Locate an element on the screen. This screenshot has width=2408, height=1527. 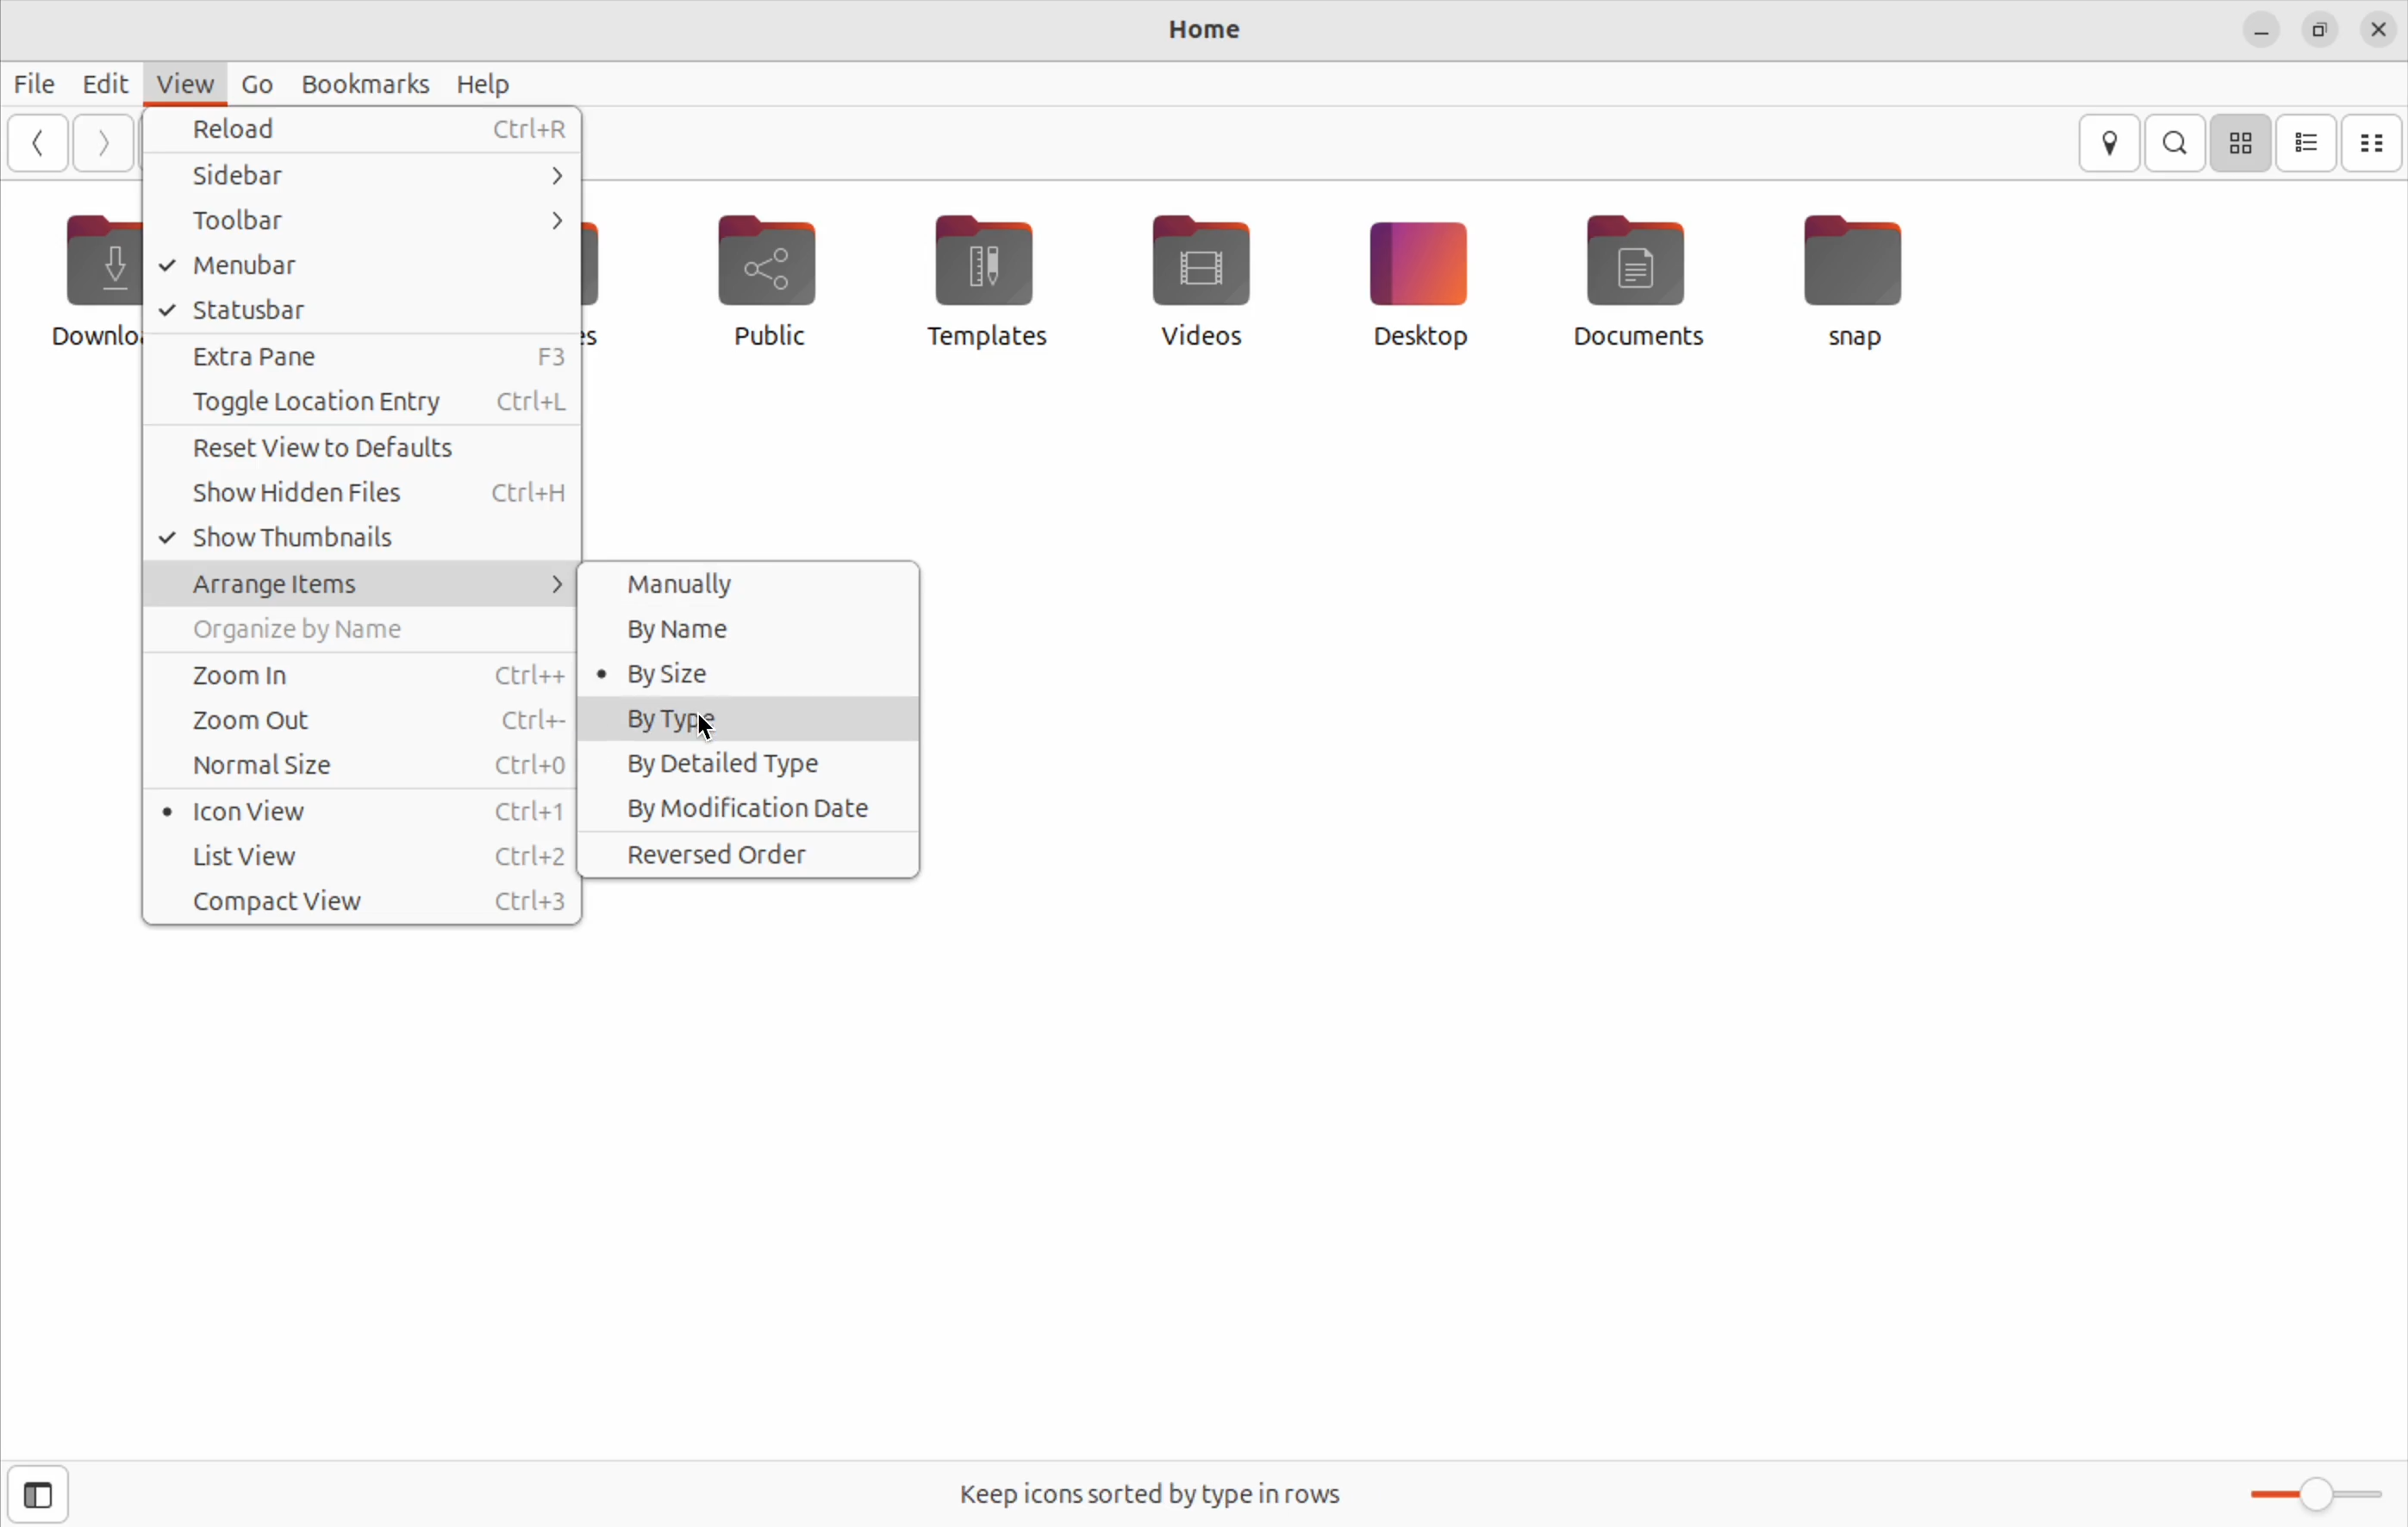
zomm in is located at coordinates (359, 673).